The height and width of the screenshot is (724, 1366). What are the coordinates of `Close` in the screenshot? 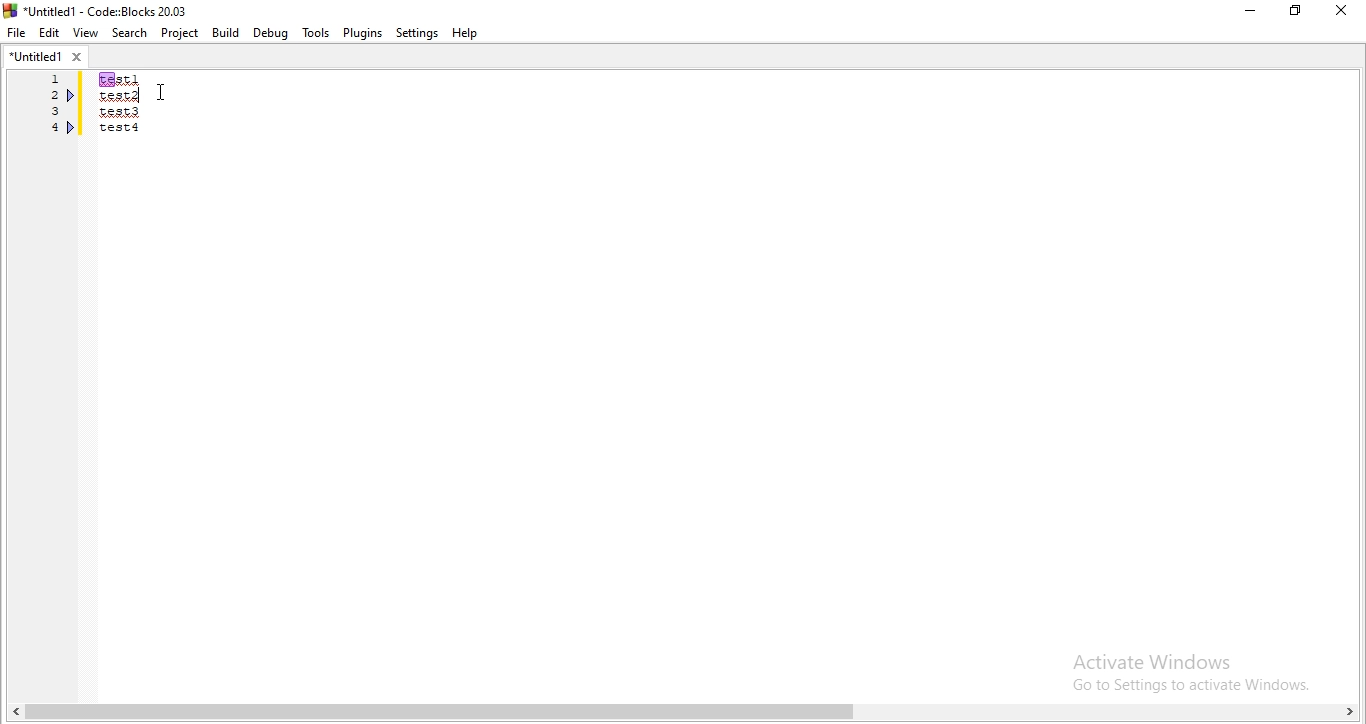 It's located at (1342, 10).